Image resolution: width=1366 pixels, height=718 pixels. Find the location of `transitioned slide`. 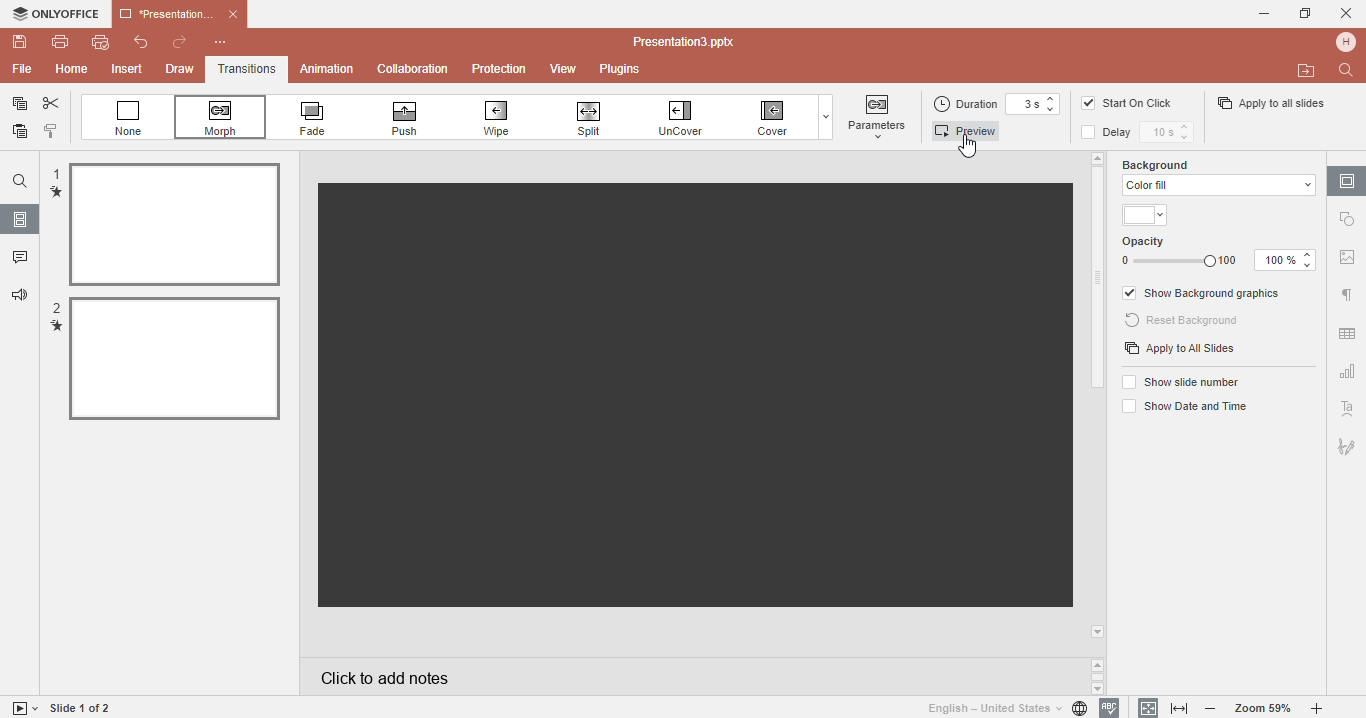

transitioned slide is located at coordinates (694, 395).